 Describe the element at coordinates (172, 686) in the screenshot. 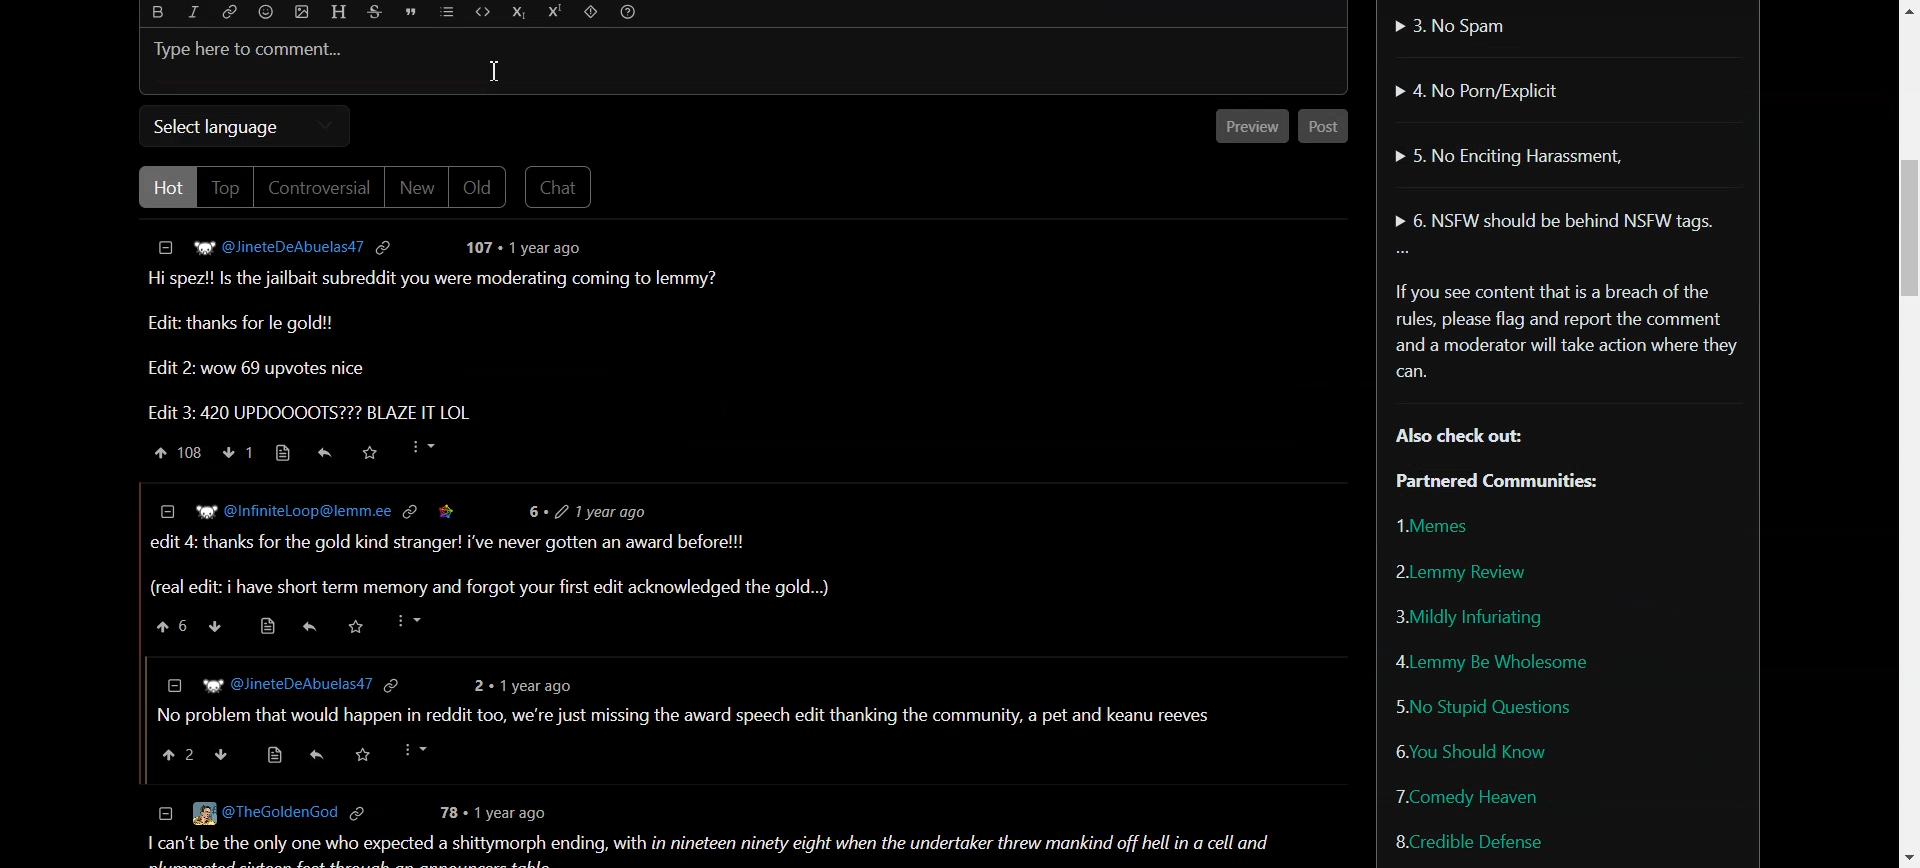

I see `collapse` at that location.